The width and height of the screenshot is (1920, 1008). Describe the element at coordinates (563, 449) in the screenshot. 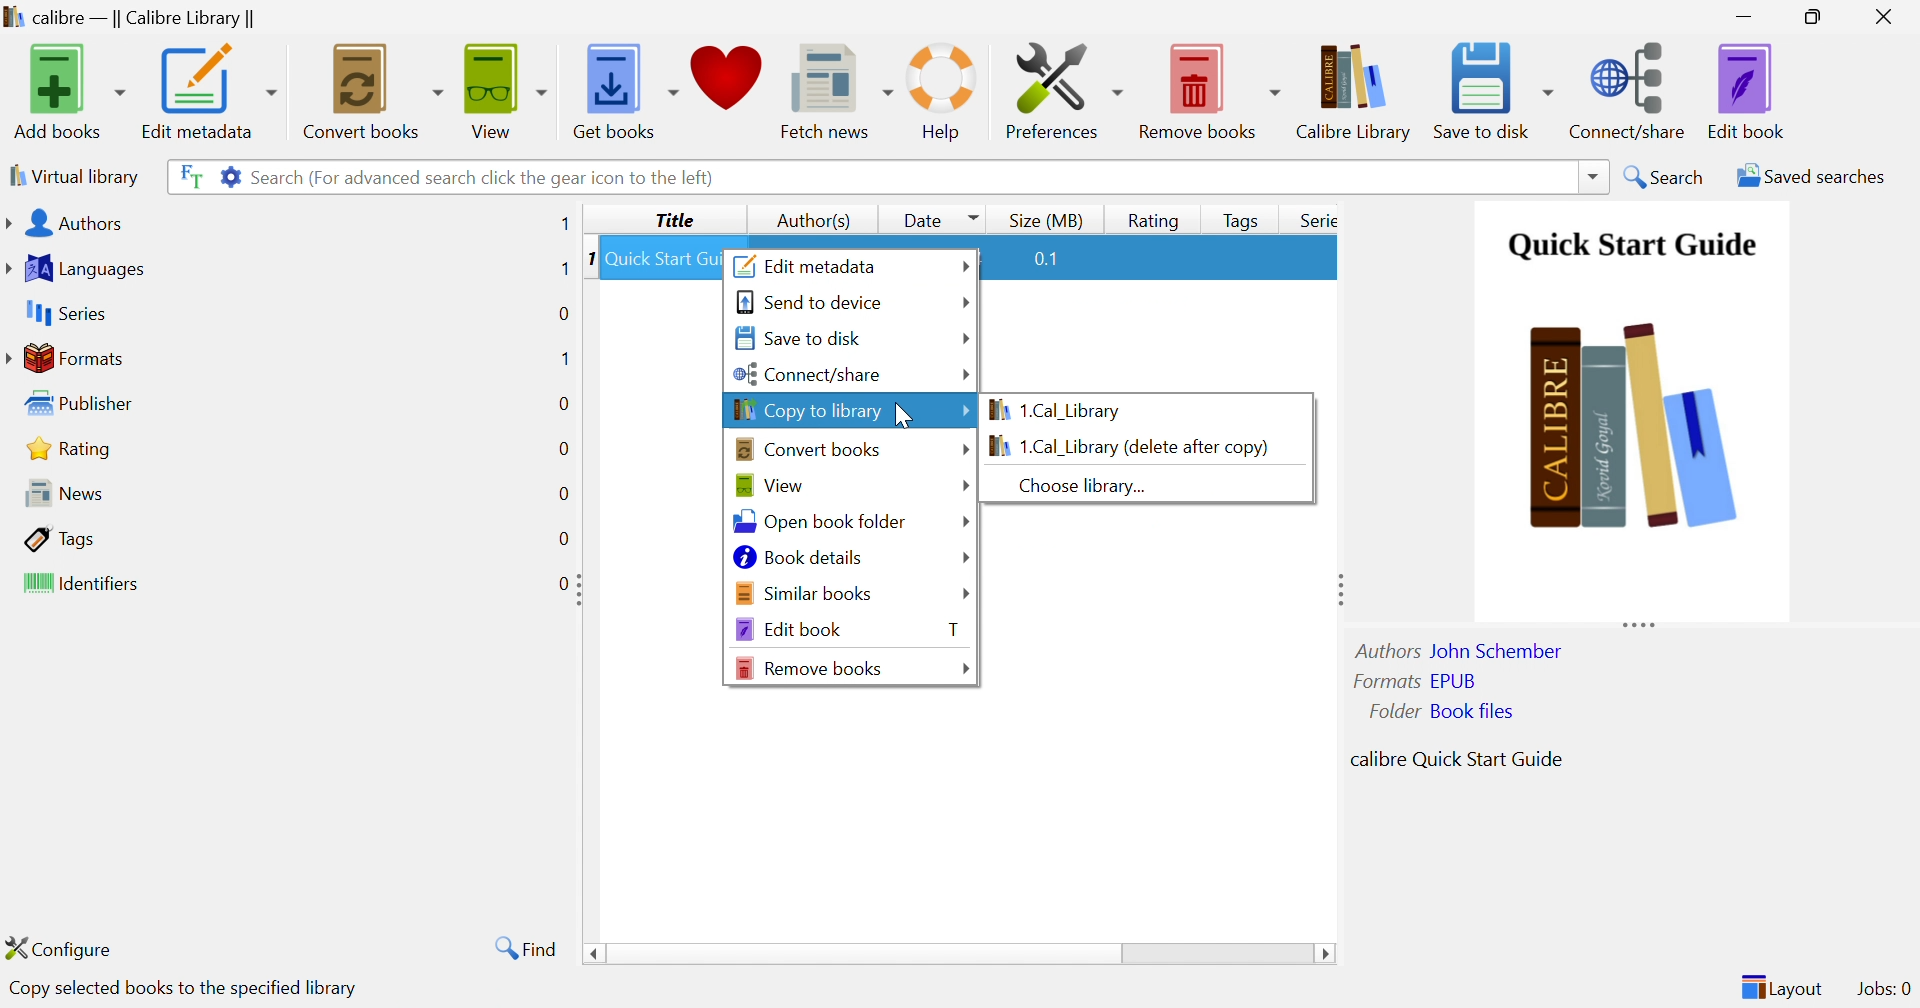

I see `0` at that location.